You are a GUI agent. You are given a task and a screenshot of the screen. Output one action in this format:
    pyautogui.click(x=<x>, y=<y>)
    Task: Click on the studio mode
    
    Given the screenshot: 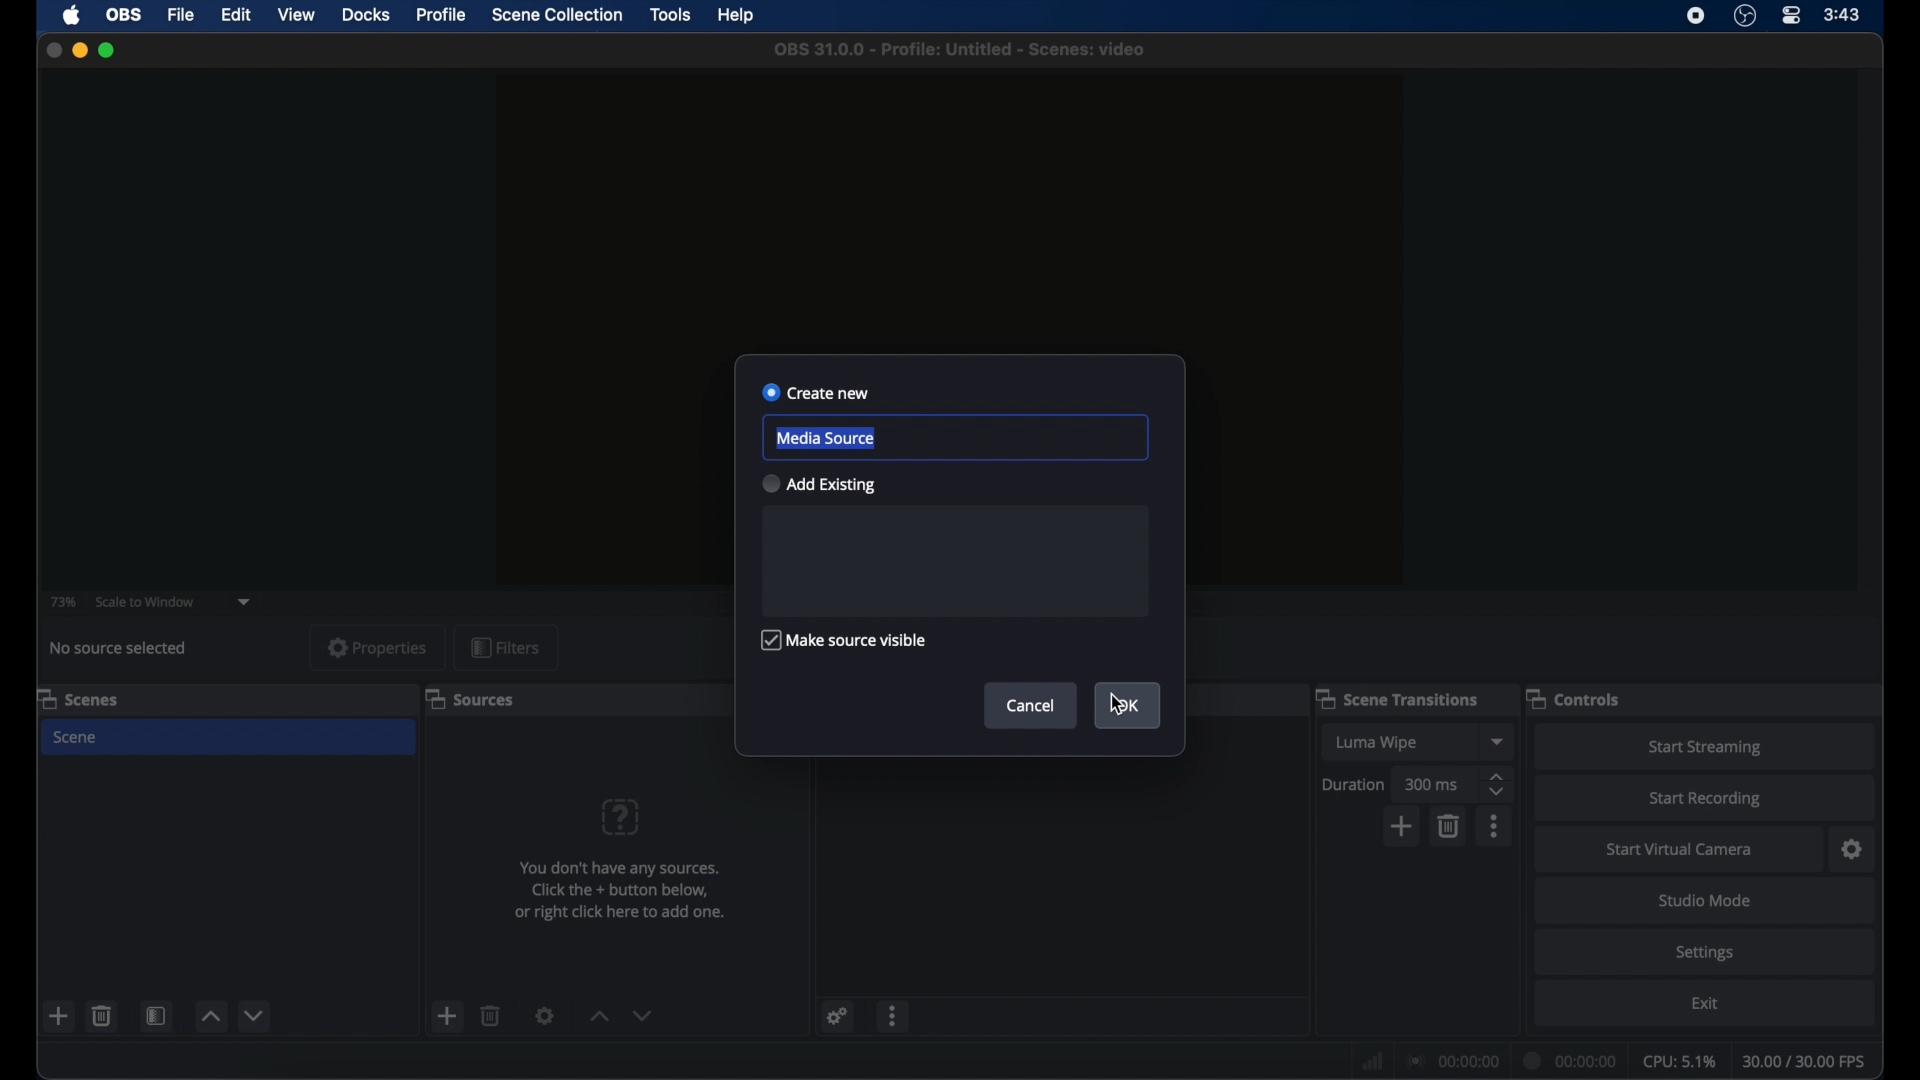 What is the action you would take?
    pyautogui.click(x=1706, y=901)
    